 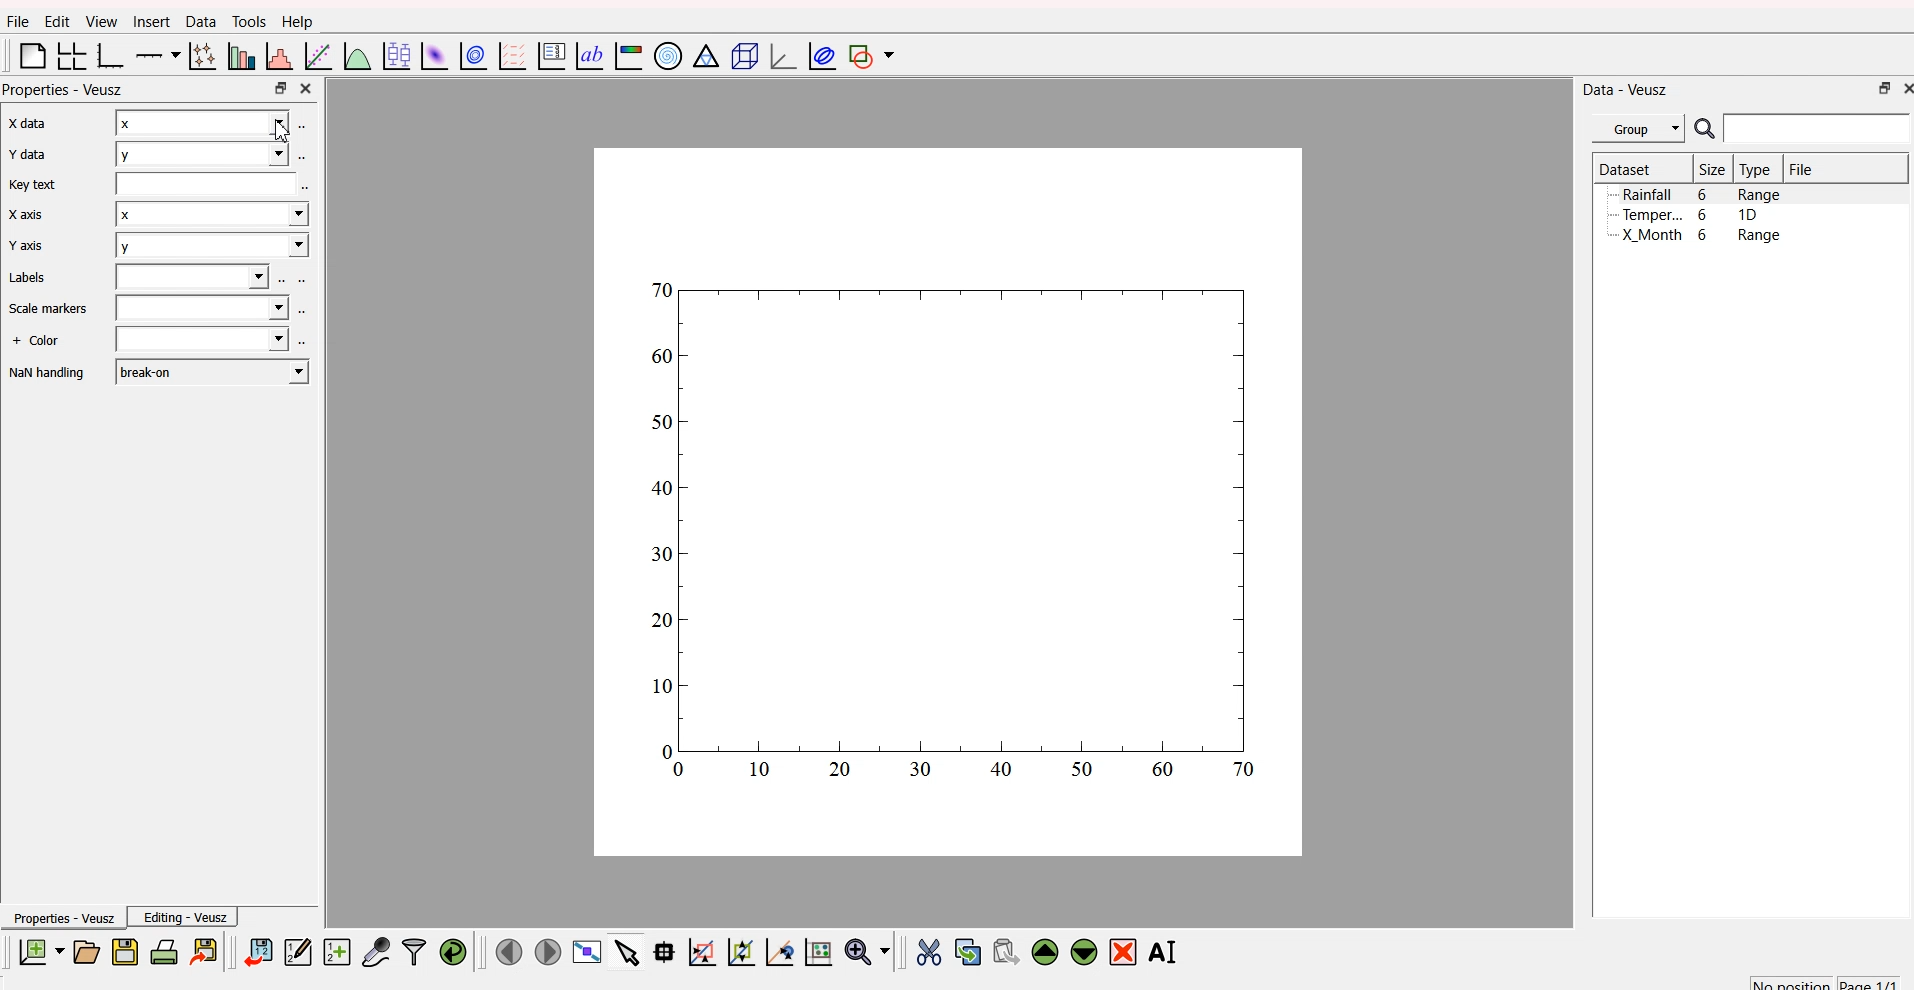 What do you see at coordinates (432, 55) in the screenshot?
I see `plot dataset` at bounding box center [432, 55].